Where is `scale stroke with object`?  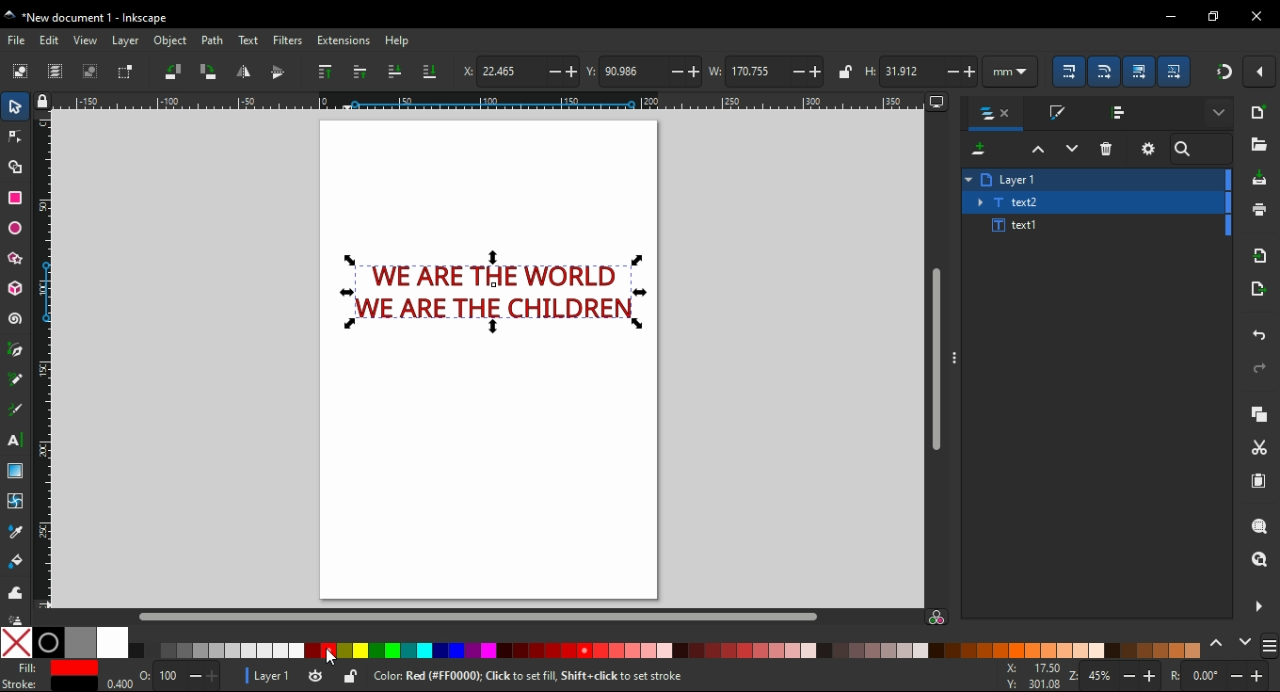 scale stroke with object is located at coordinates (1069, 71).